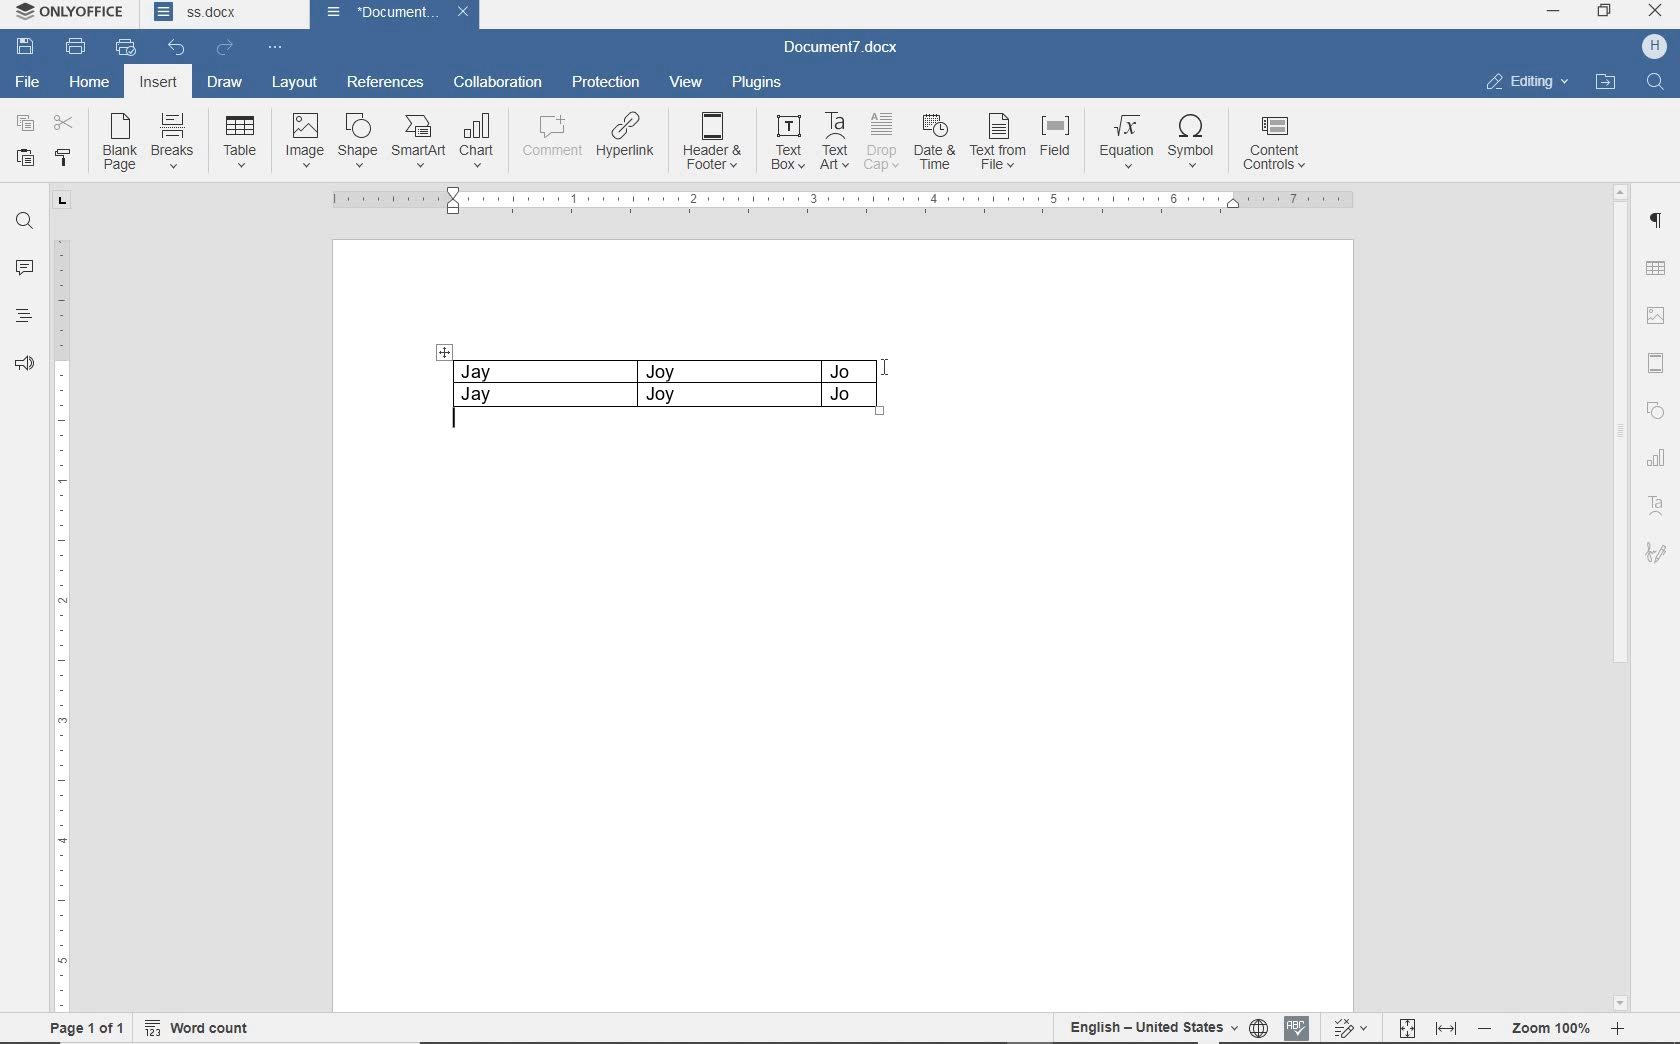 The image size is (1680, 1044). What do you see at coordinates (1354, 1027) in the screenshot?
I see `TRACK CHANGES` at bounding box center [1354, 1027].